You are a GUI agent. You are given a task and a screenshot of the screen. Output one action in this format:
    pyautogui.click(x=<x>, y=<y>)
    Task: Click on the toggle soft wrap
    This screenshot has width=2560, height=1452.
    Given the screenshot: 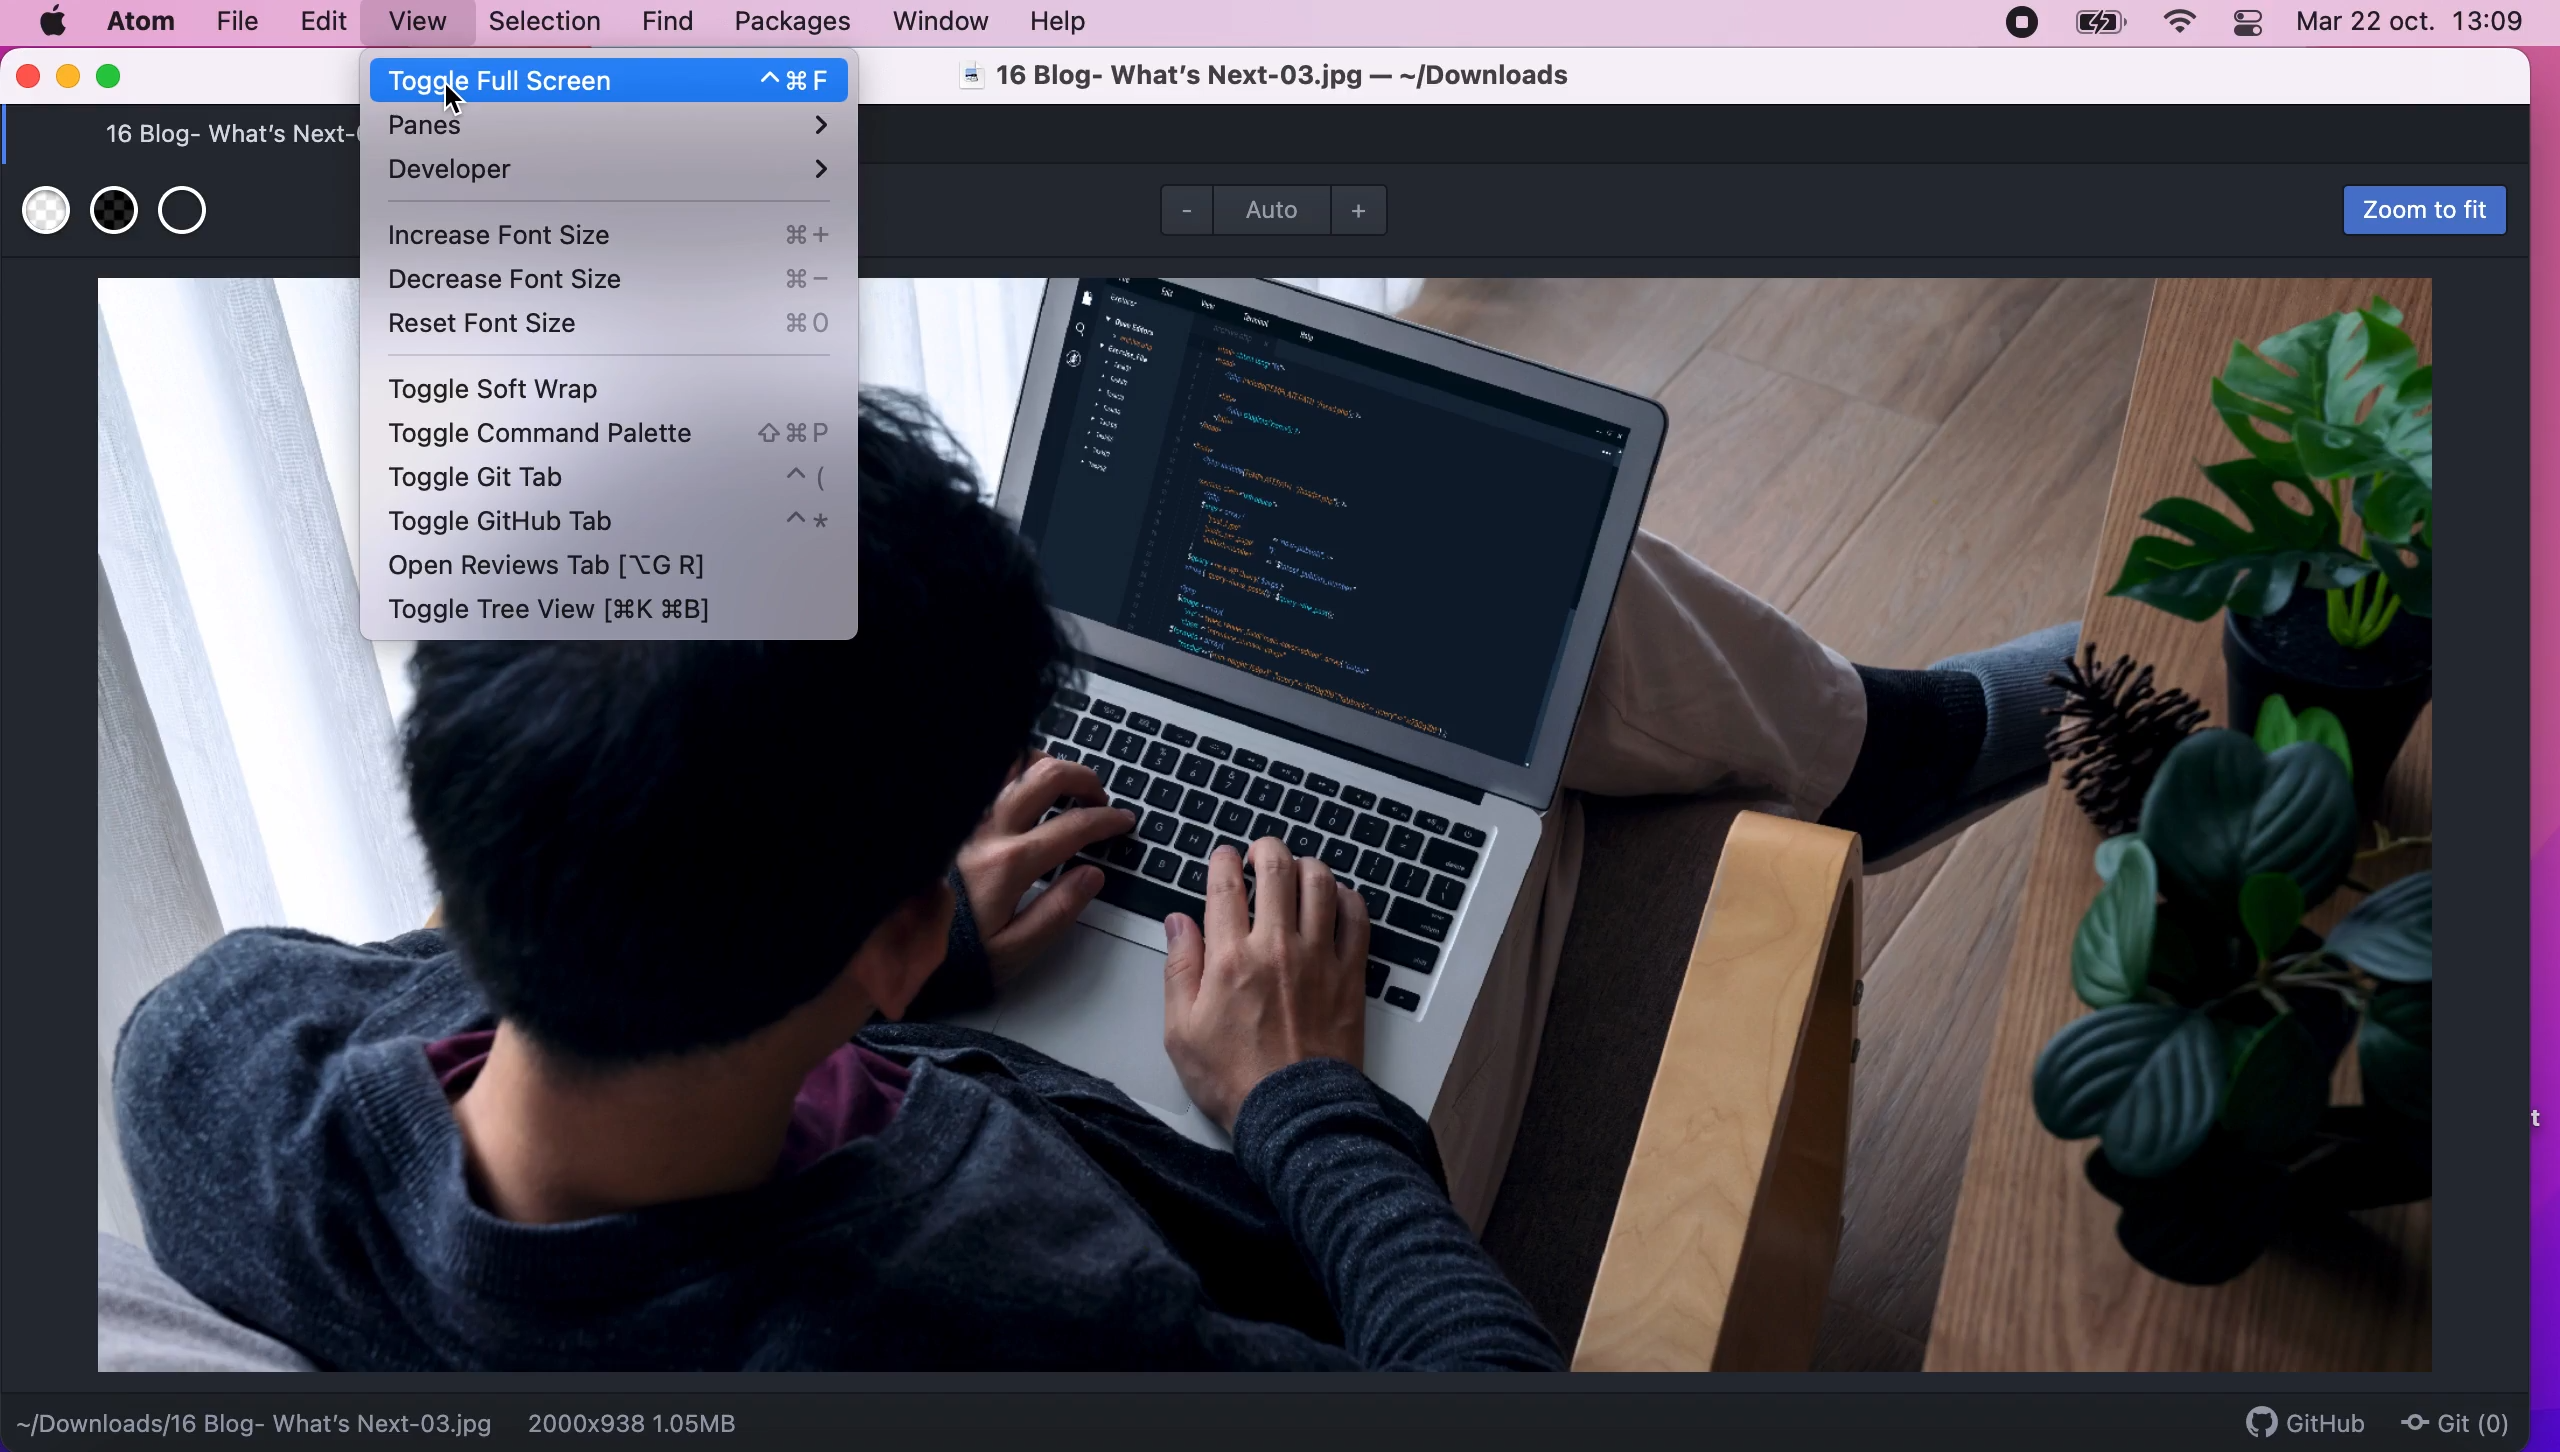 What is the action you would take?
    pyautogui.click(x=592, y=388)
    